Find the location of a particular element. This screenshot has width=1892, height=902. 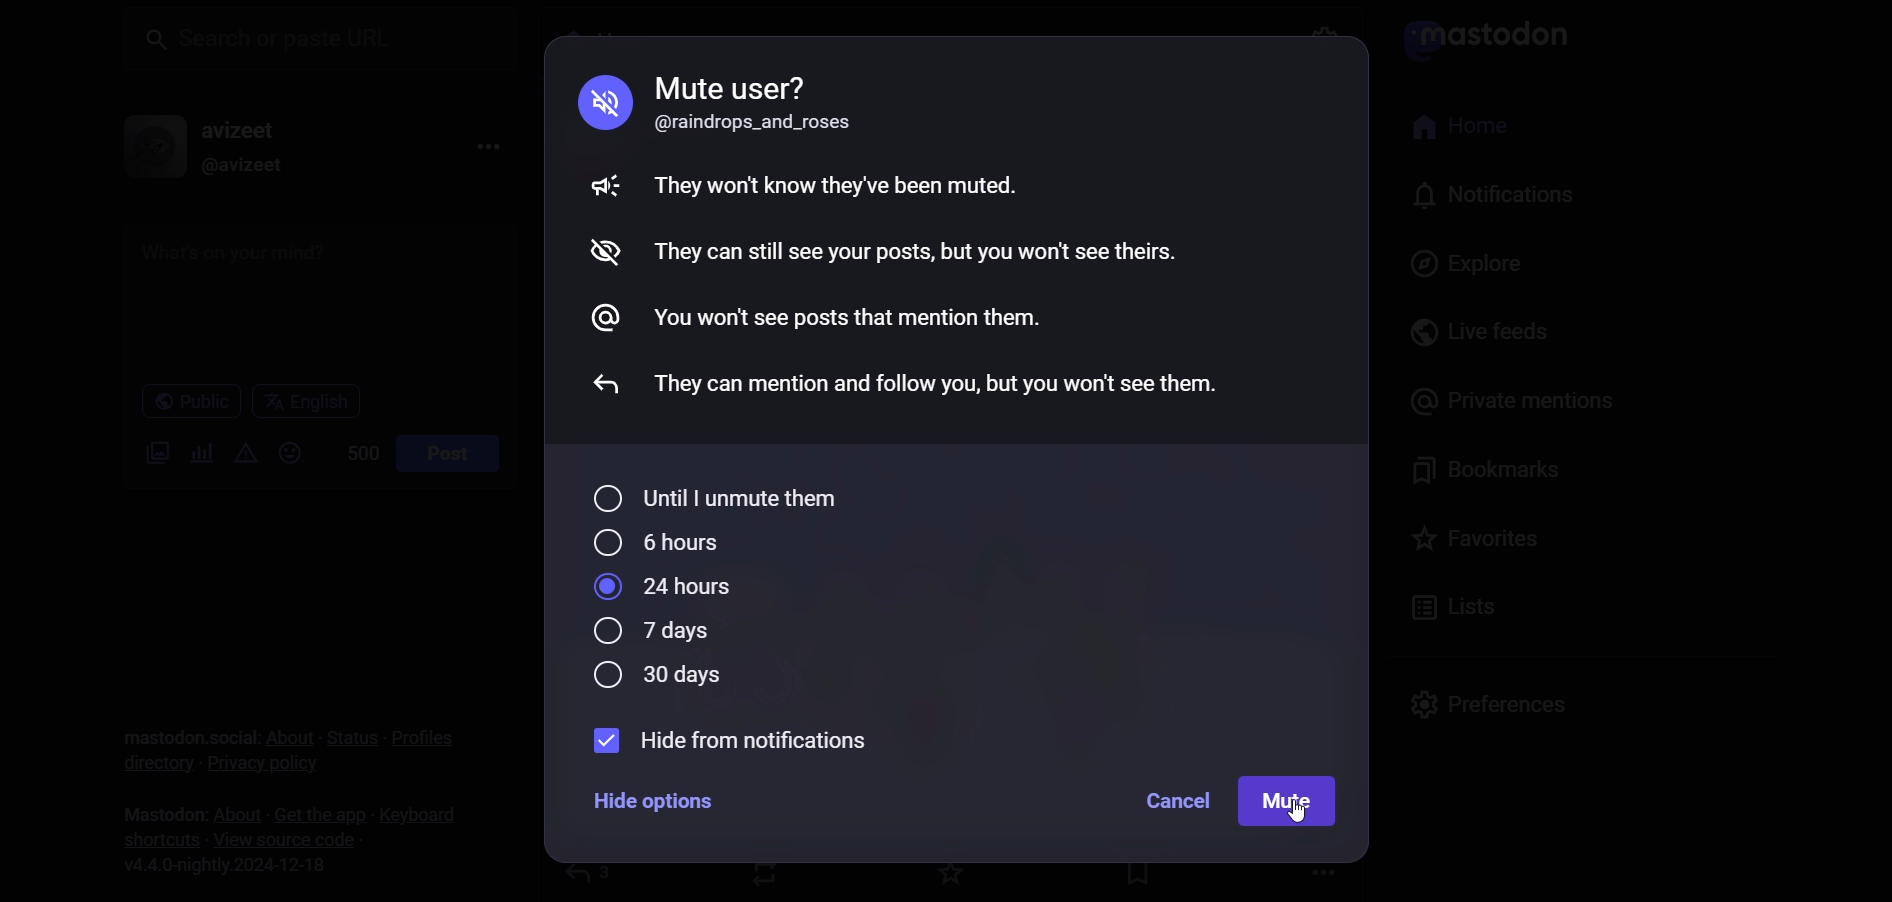

6 hours is located at coordinates (660, 541).